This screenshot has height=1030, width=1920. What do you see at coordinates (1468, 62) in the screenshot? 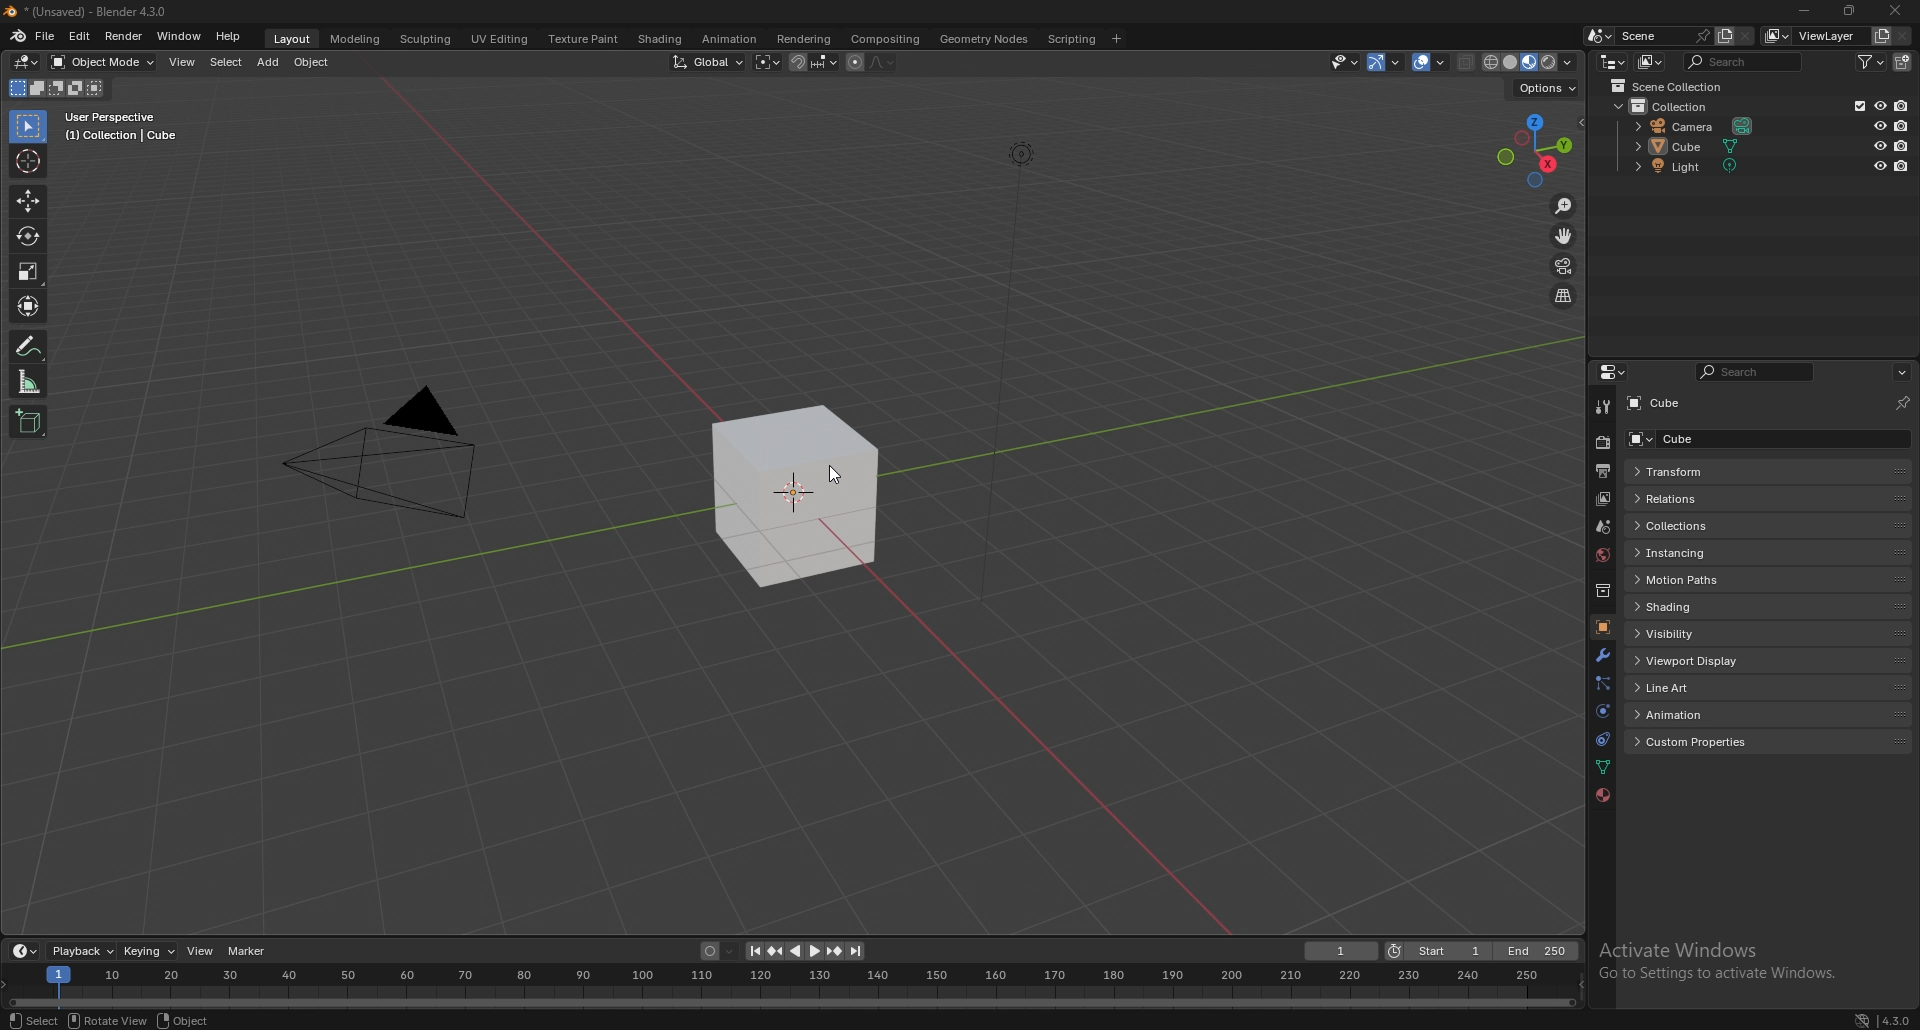
I see `toggle xray` at bounding box center [1468, 62].